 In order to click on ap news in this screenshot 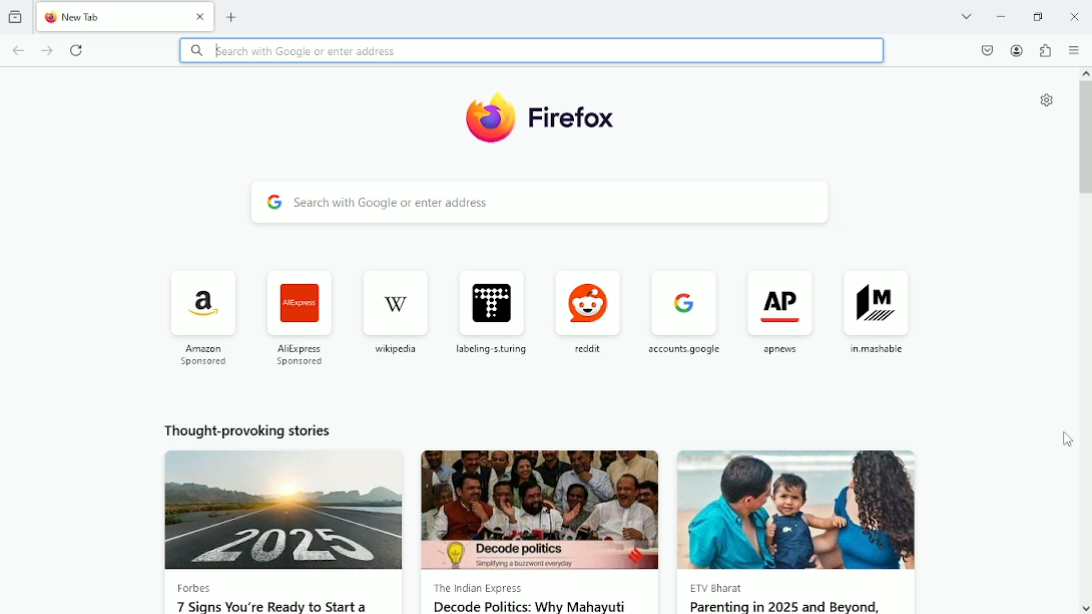, I will do `click(780, 325)`.